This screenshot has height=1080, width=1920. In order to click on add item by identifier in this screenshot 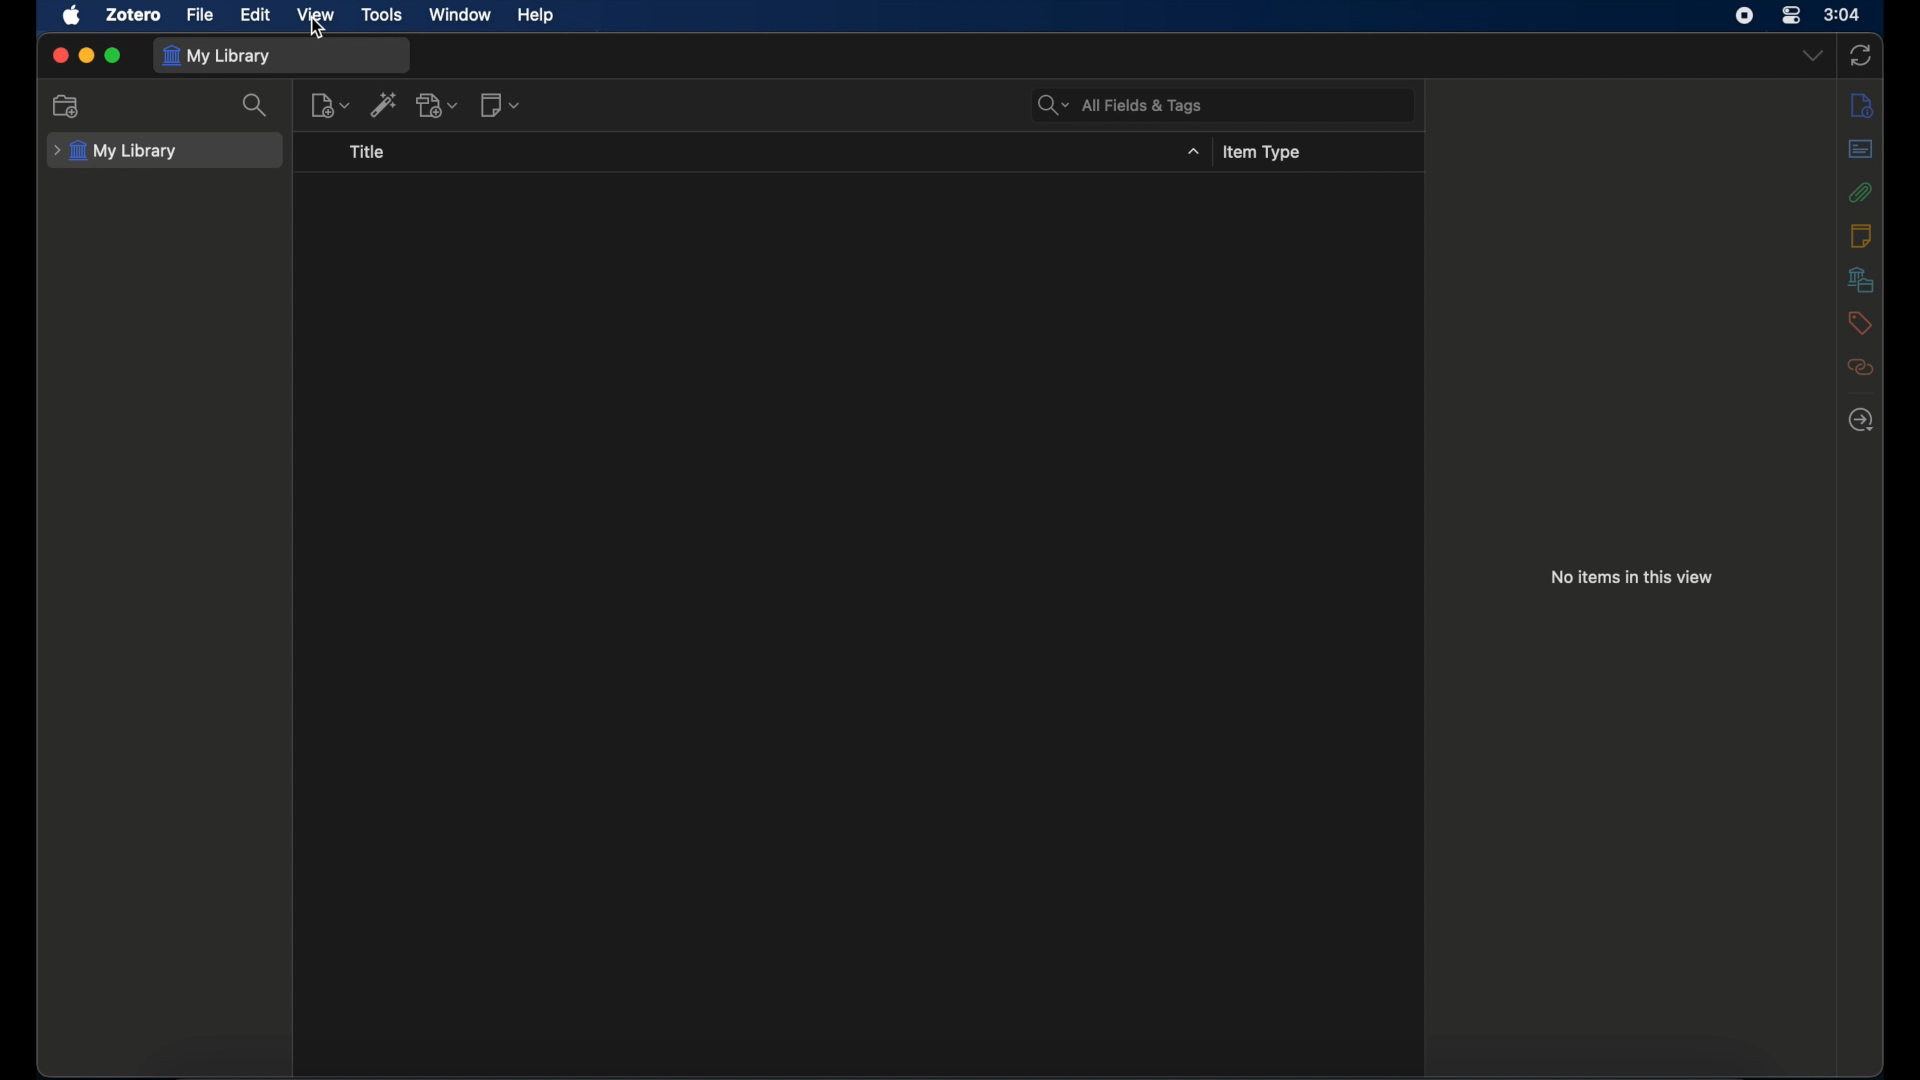, I will do `click(385, 106)`.